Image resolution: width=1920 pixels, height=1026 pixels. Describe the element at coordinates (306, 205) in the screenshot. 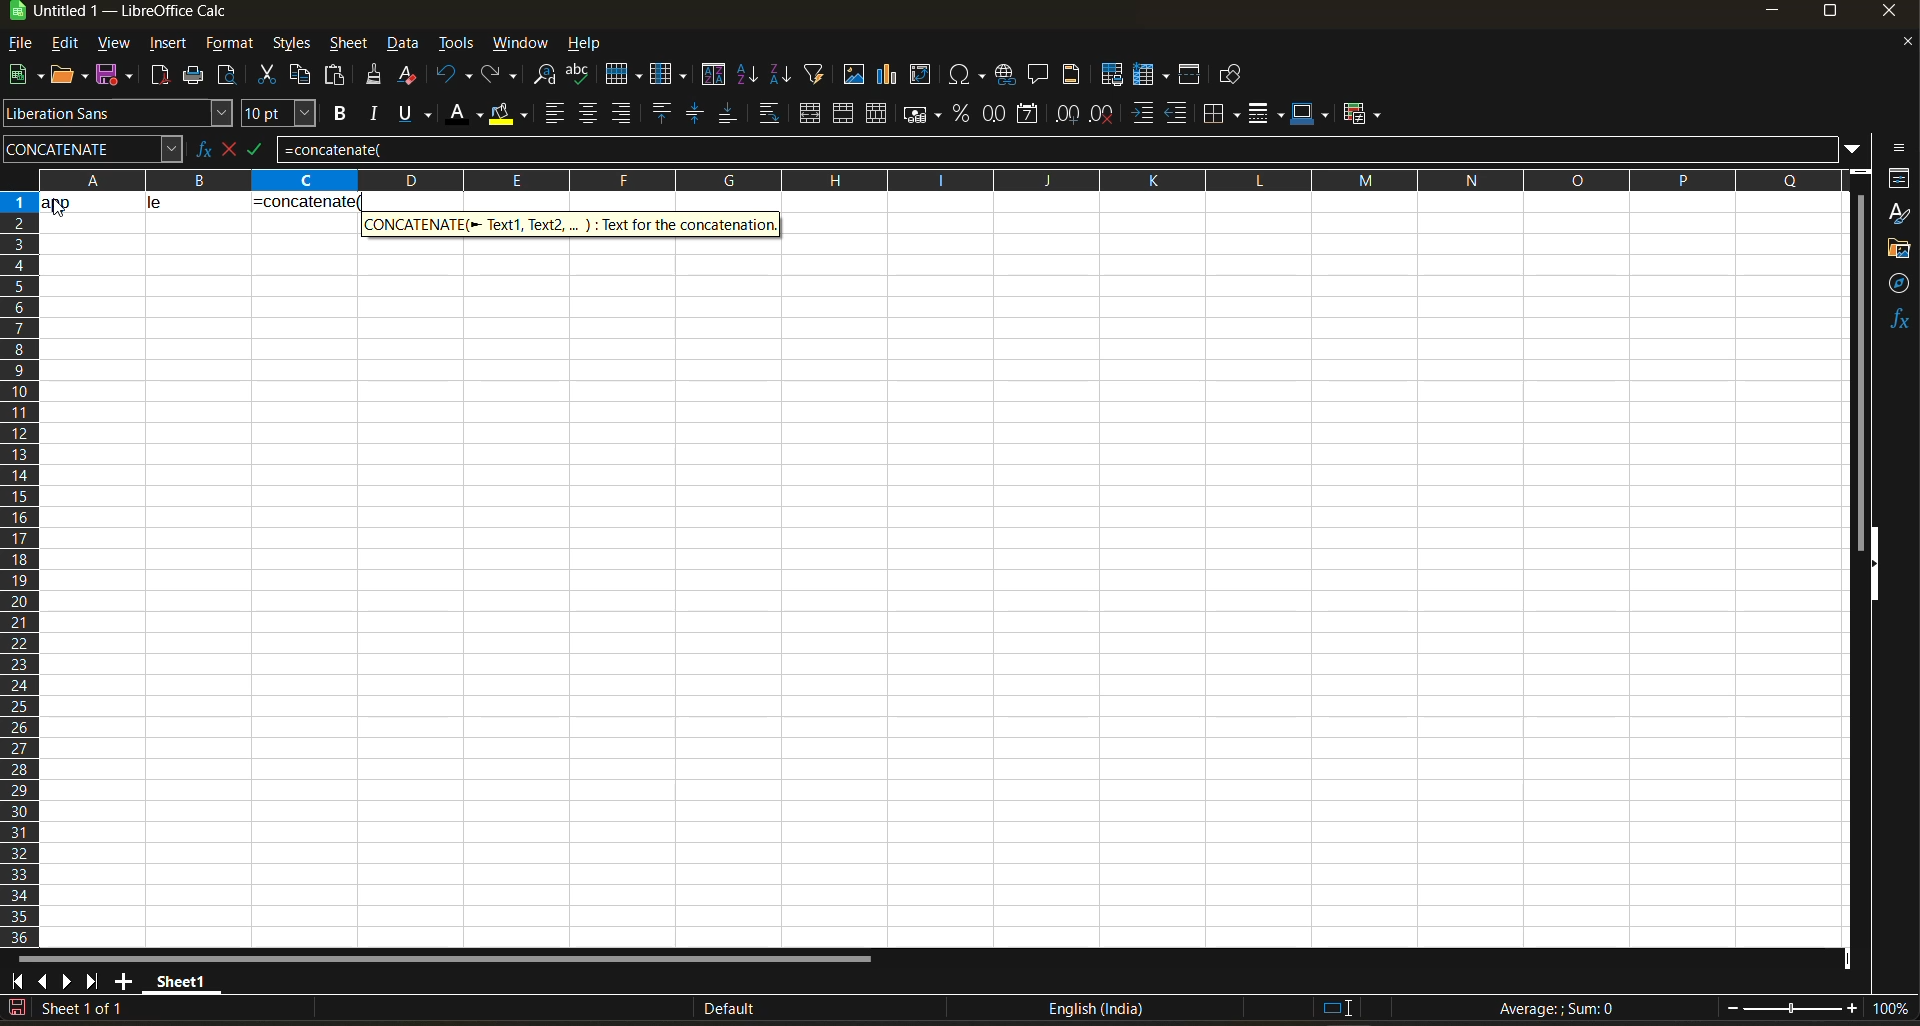

I see `formula` at that location.